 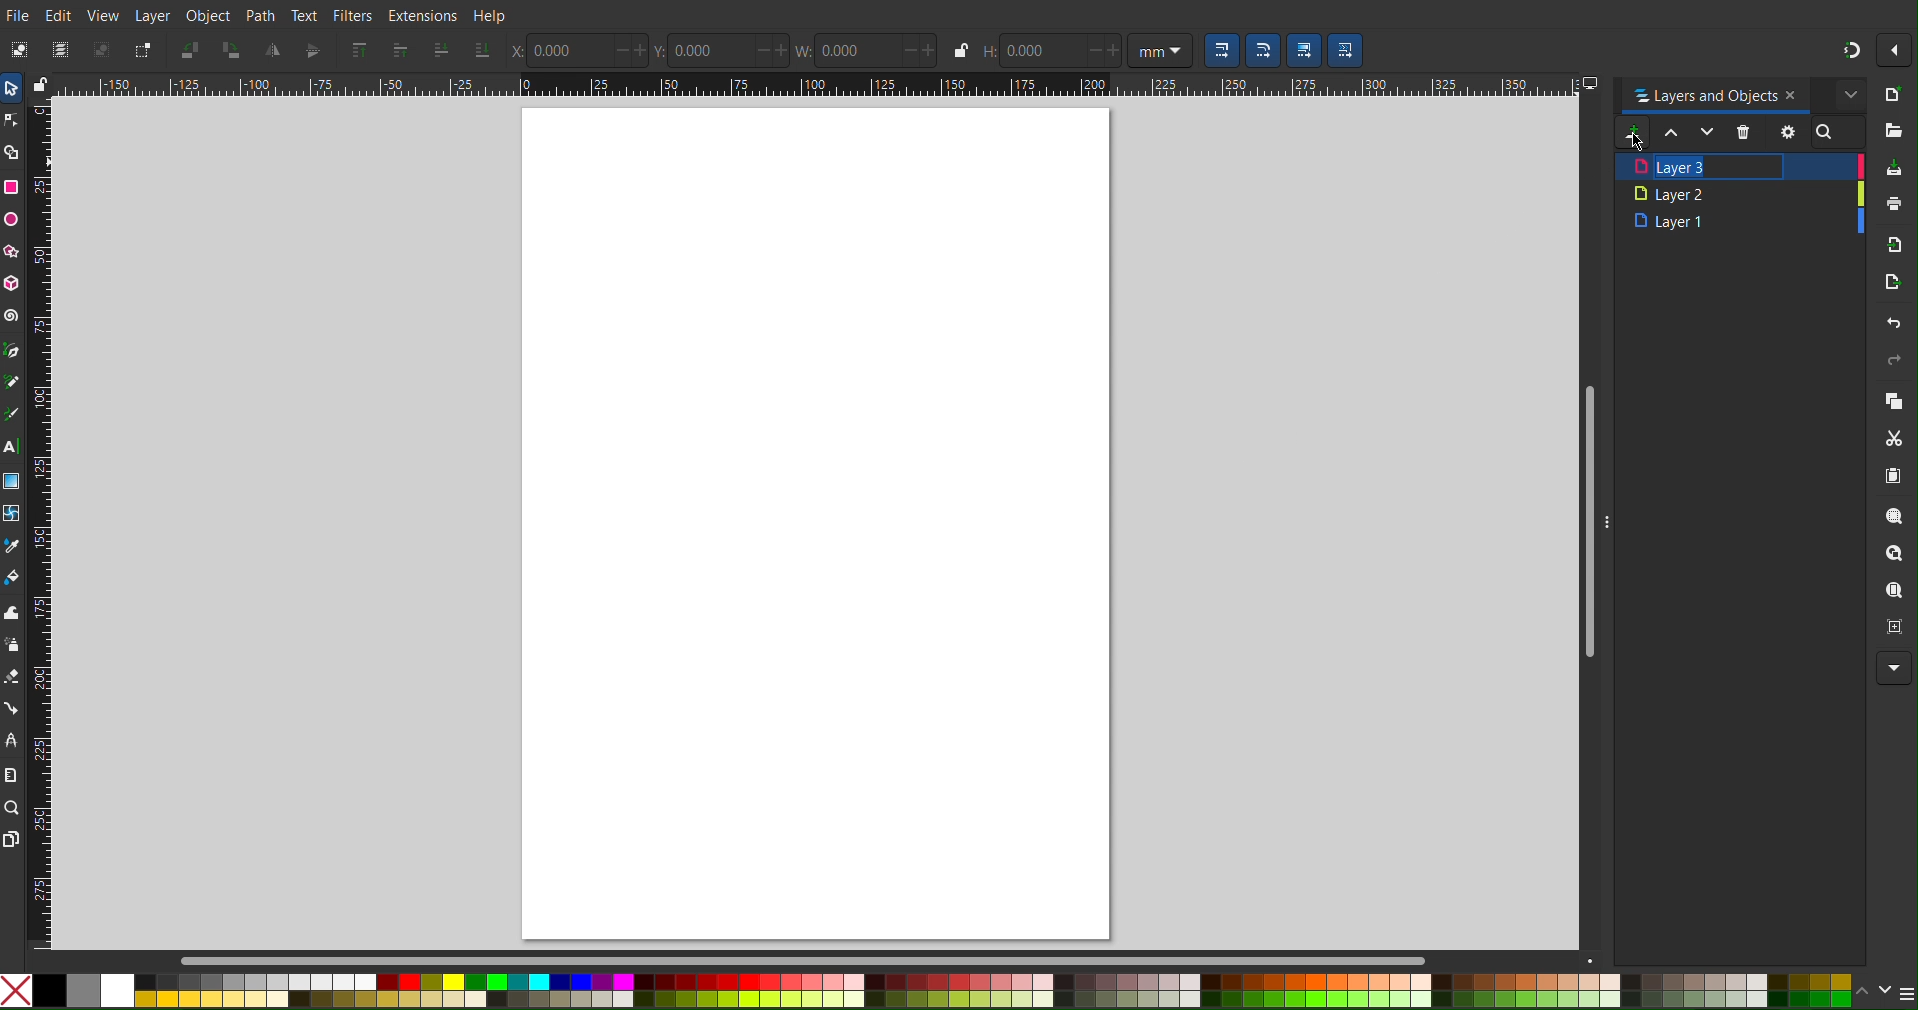 I want to click on New Layer, so click(x=1736, y=166).